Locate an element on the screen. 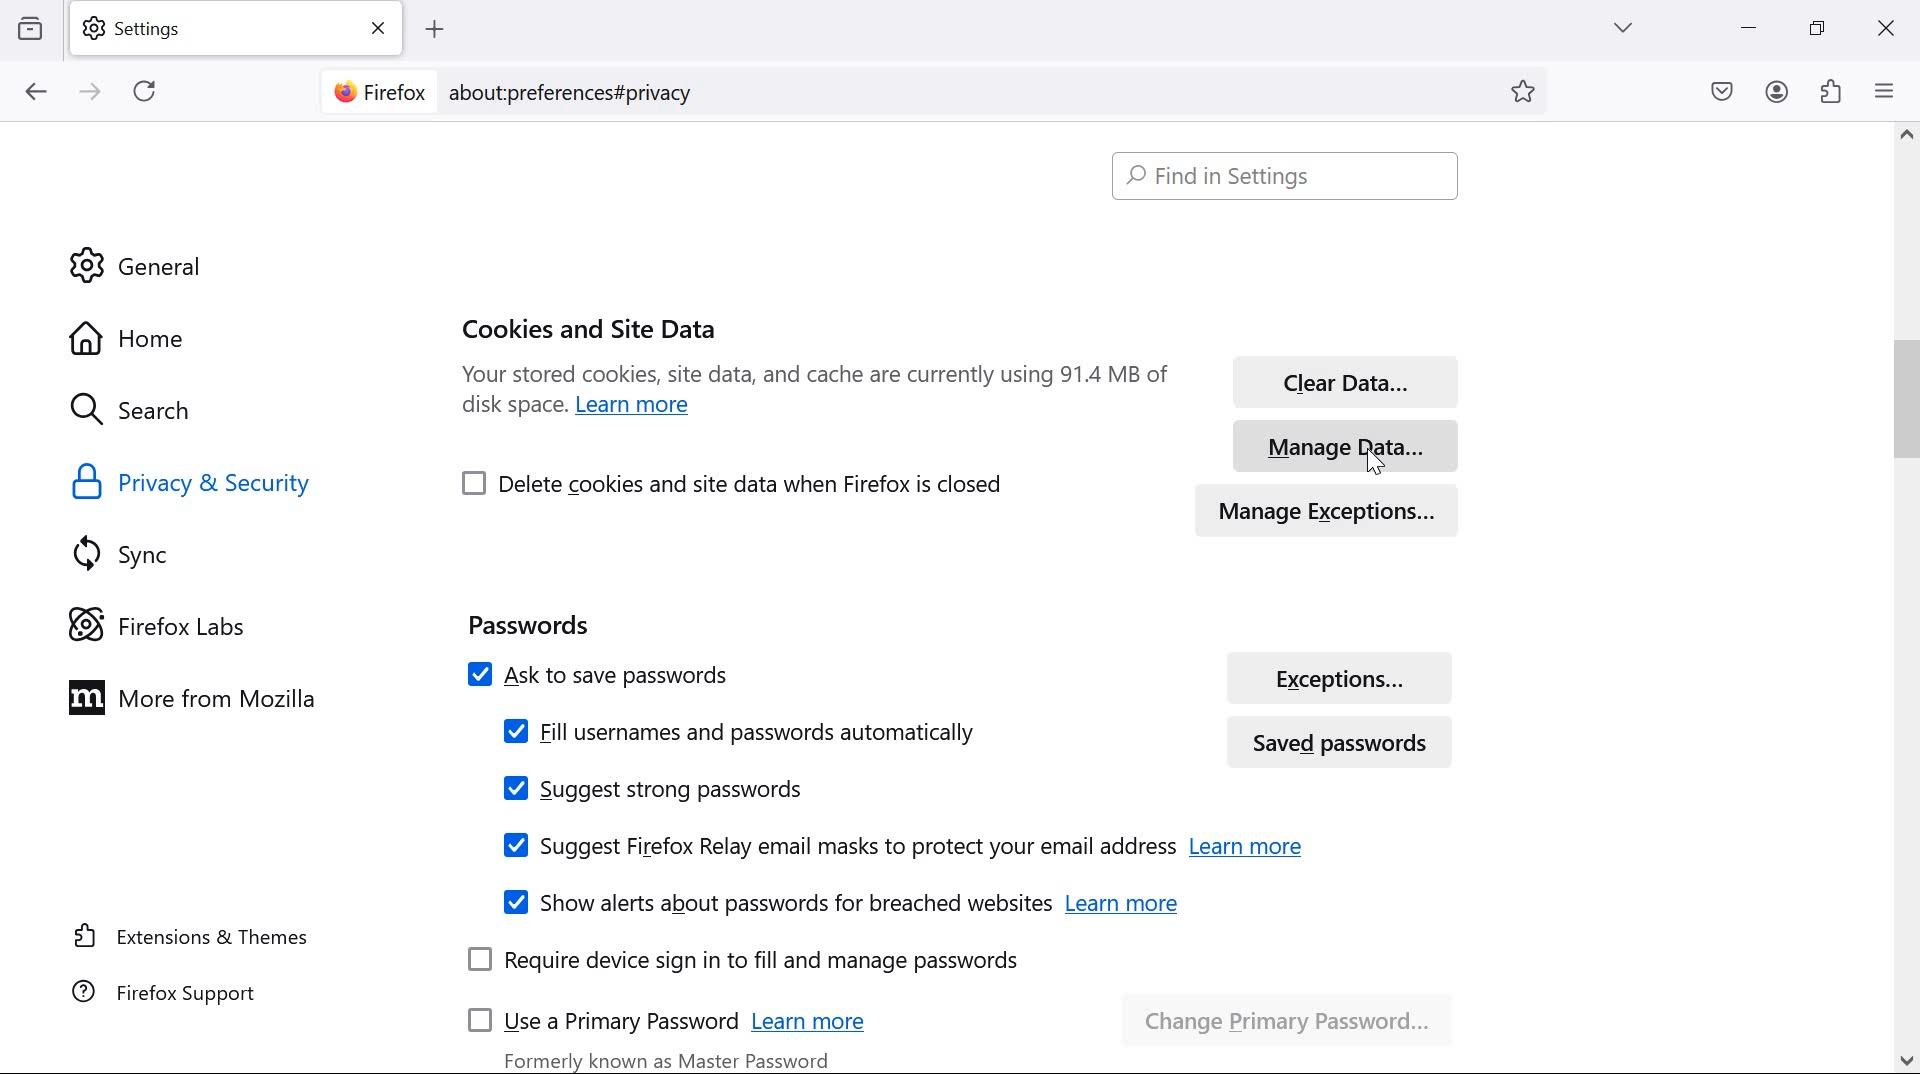 This screenshot has width=1920, height=1074. Cookies and Site Data is located at coordinates (593, 325).